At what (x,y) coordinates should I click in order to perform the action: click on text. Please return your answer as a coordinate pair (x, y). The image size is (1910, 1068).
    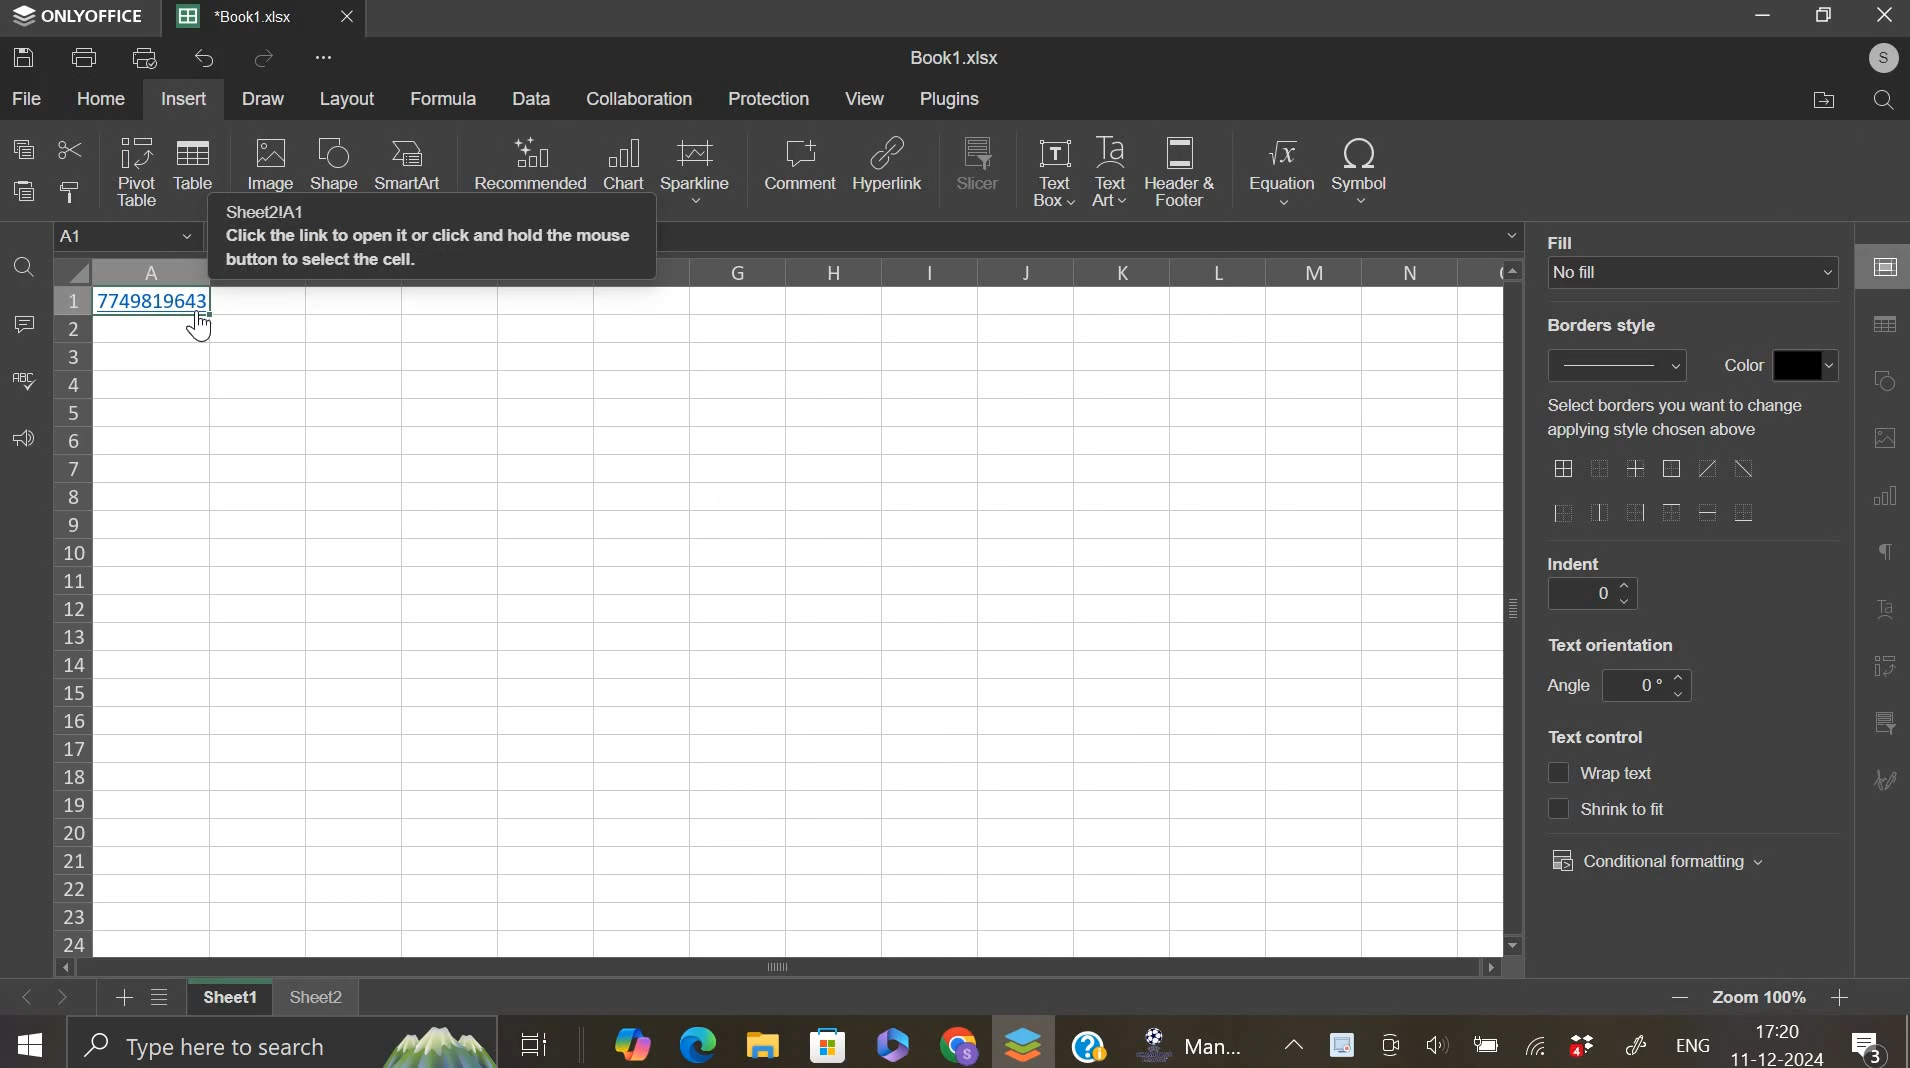
    Looking at the image, I should click on (1576, 562).